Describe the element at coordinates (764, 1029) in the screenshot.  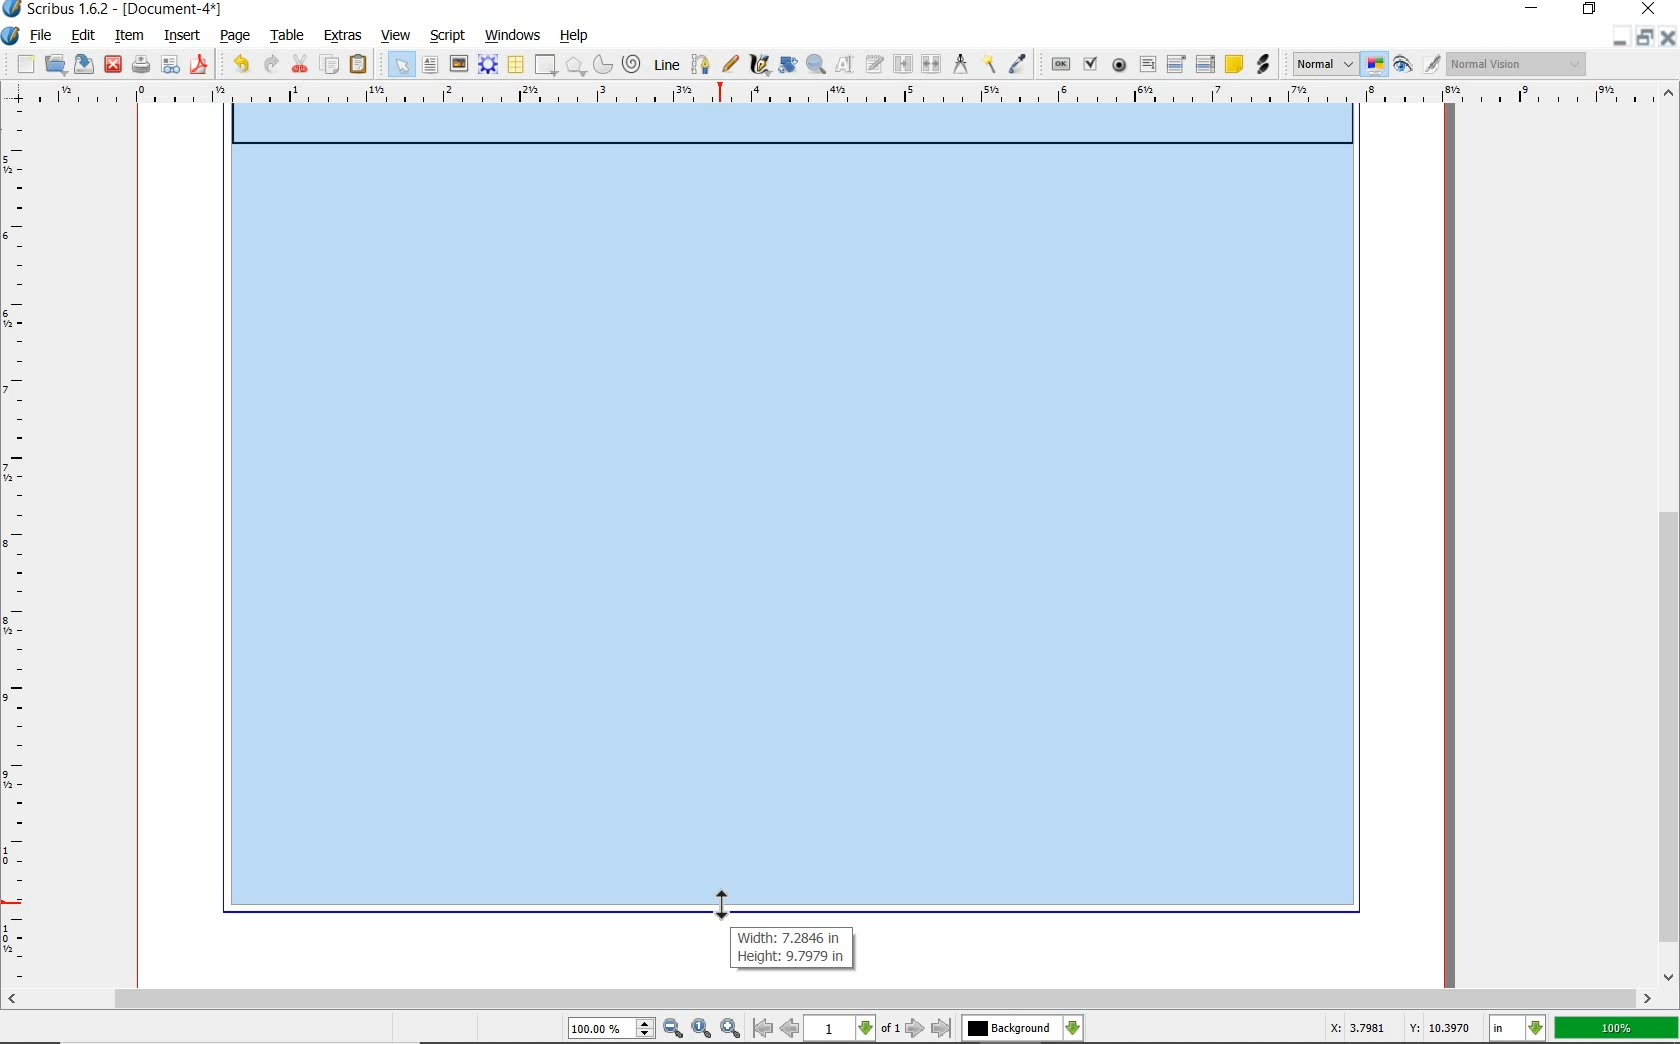
I see `go to first page` at that location.